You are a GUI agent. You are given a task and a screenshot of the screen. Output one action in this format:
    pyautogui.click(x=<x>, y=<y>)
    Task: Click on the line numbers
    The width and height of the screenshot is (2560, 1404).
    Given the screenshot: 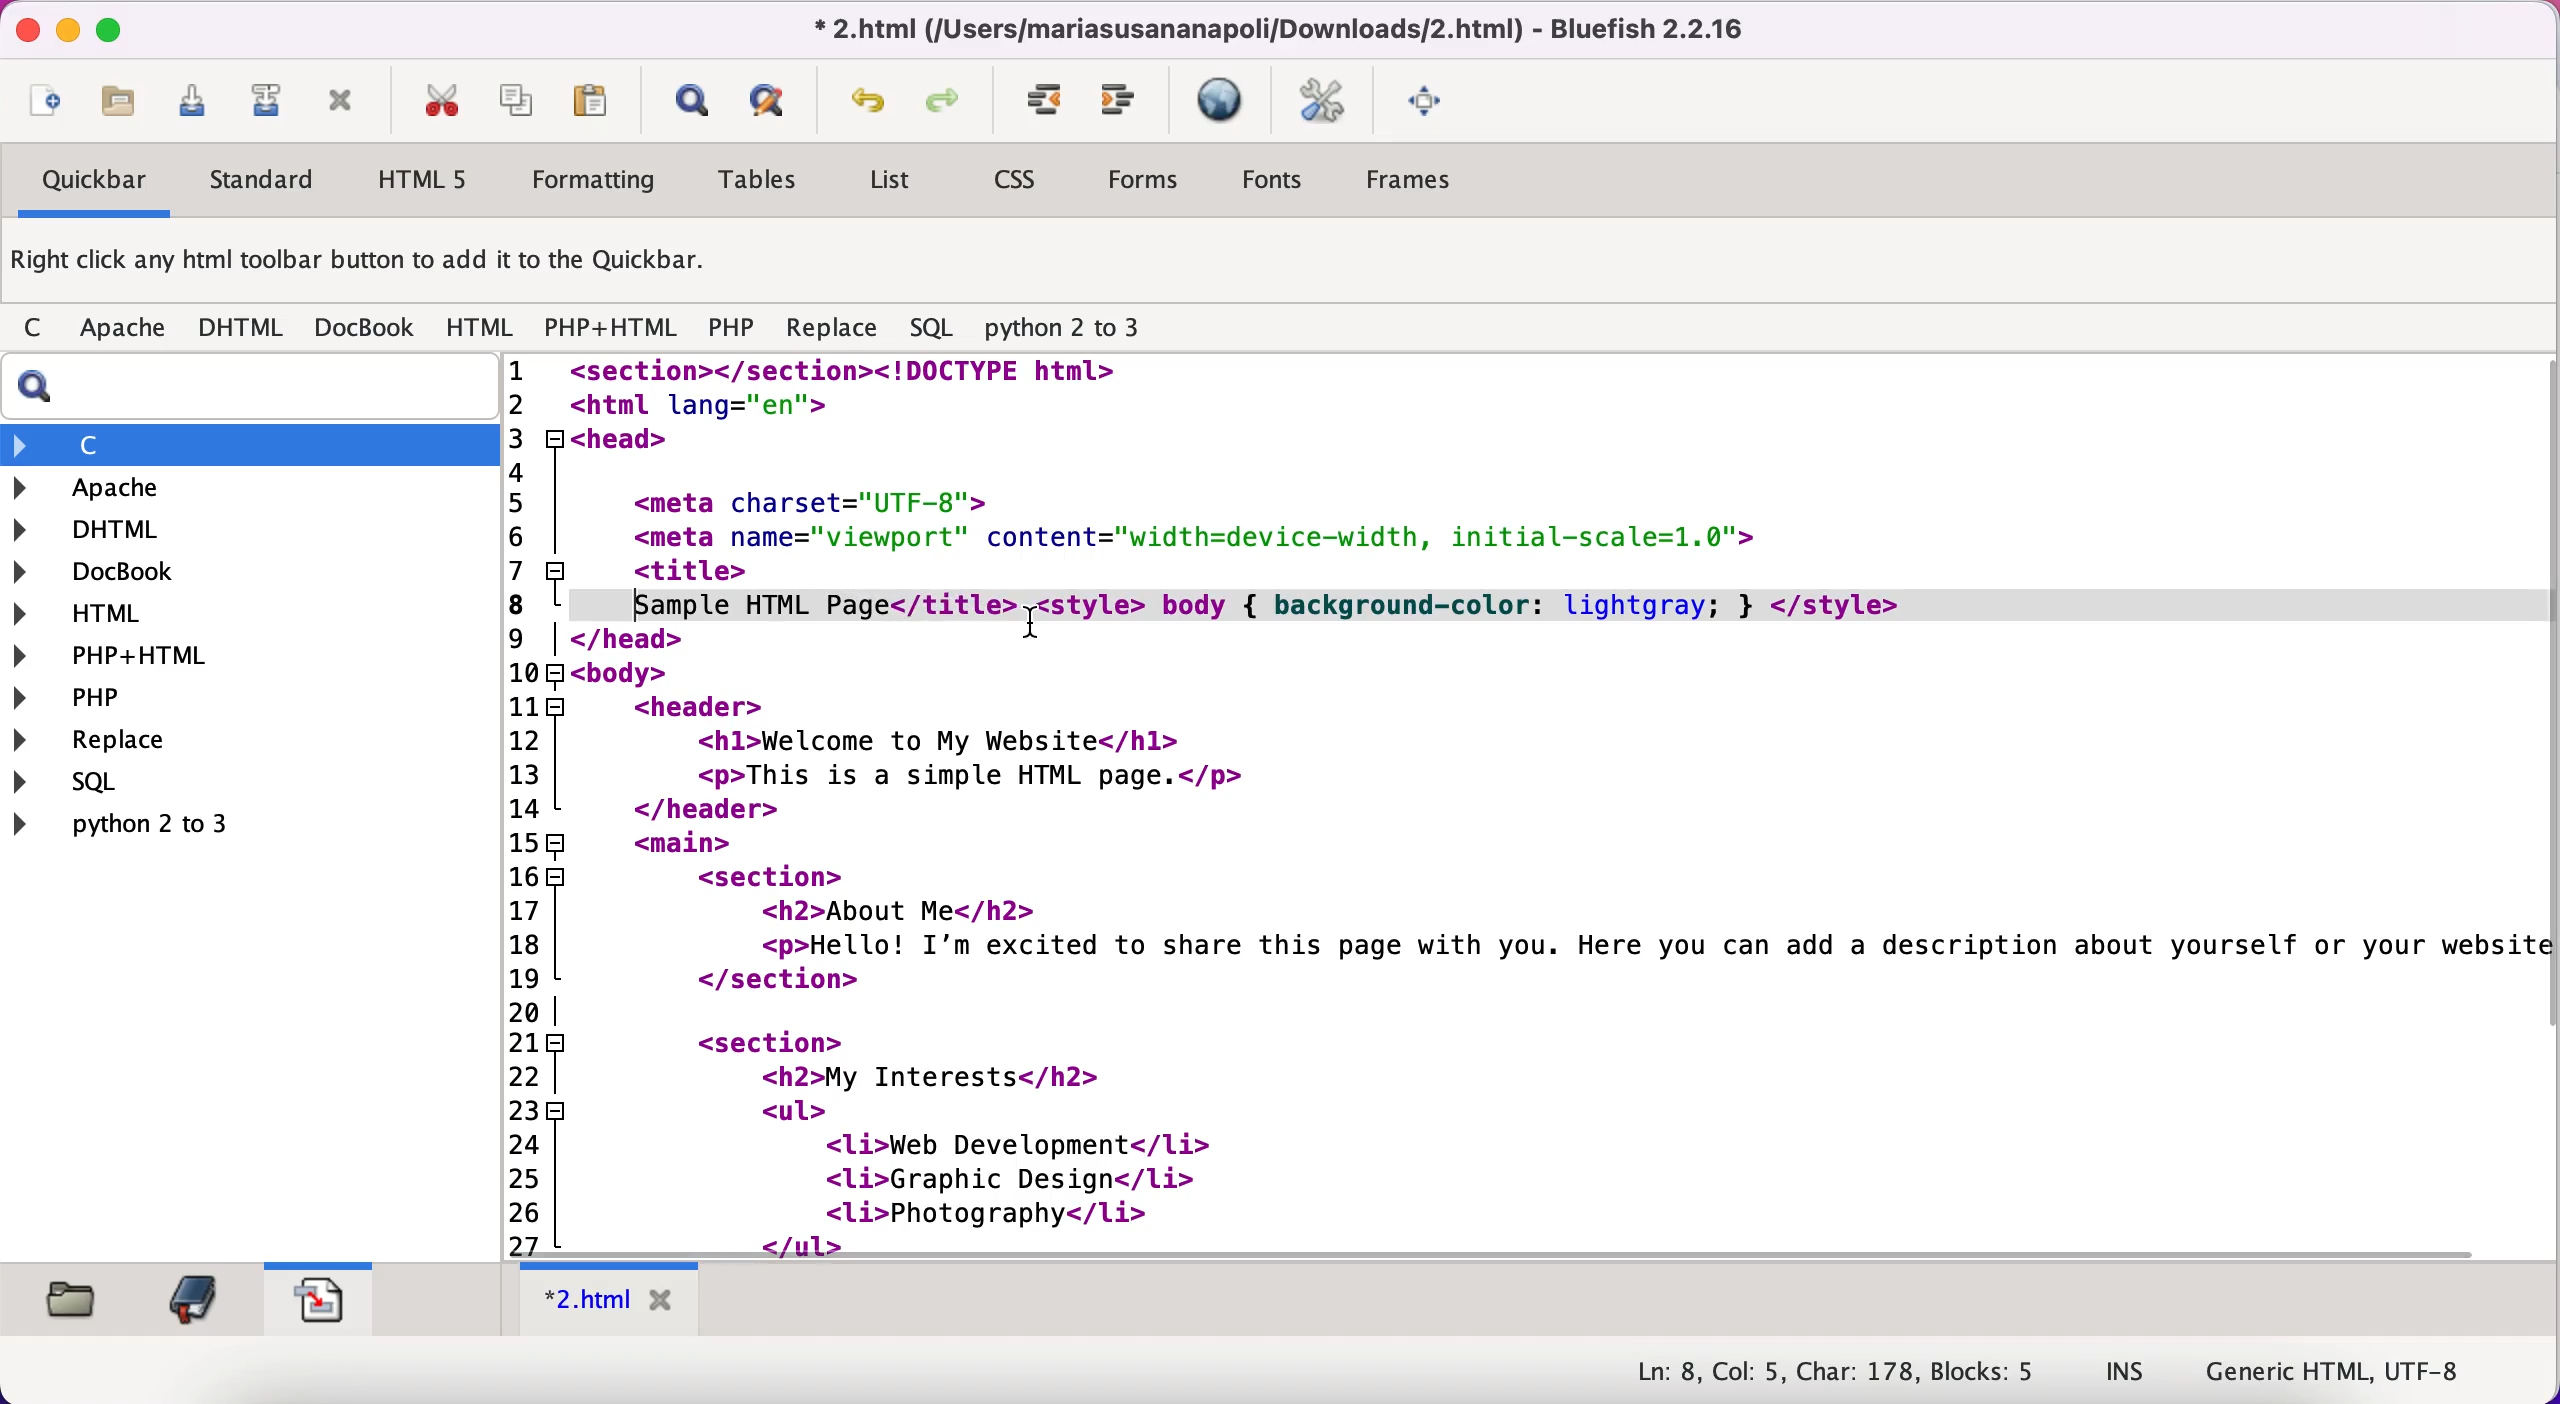 What is the action you would take?
    pyautogui.click(x=534, y=805)
    